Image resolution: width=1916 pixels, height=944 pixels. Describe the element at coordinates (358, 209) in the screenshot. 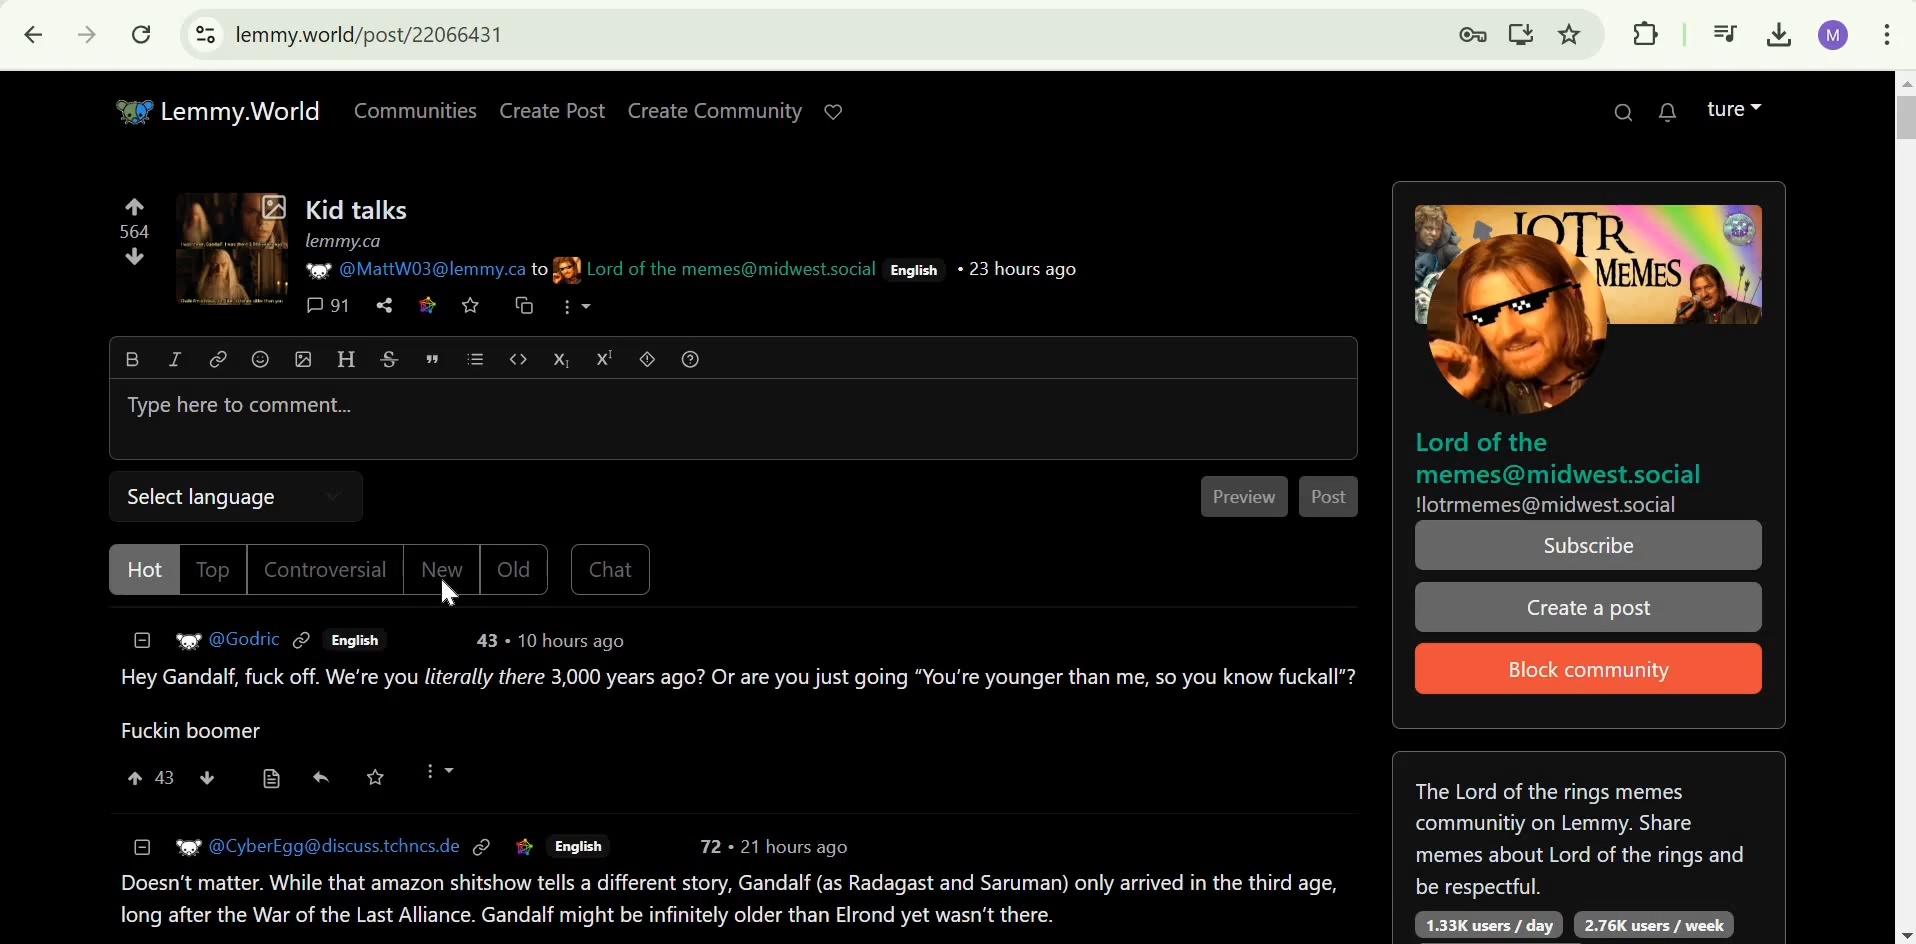

I see `Kid talks` at that location.